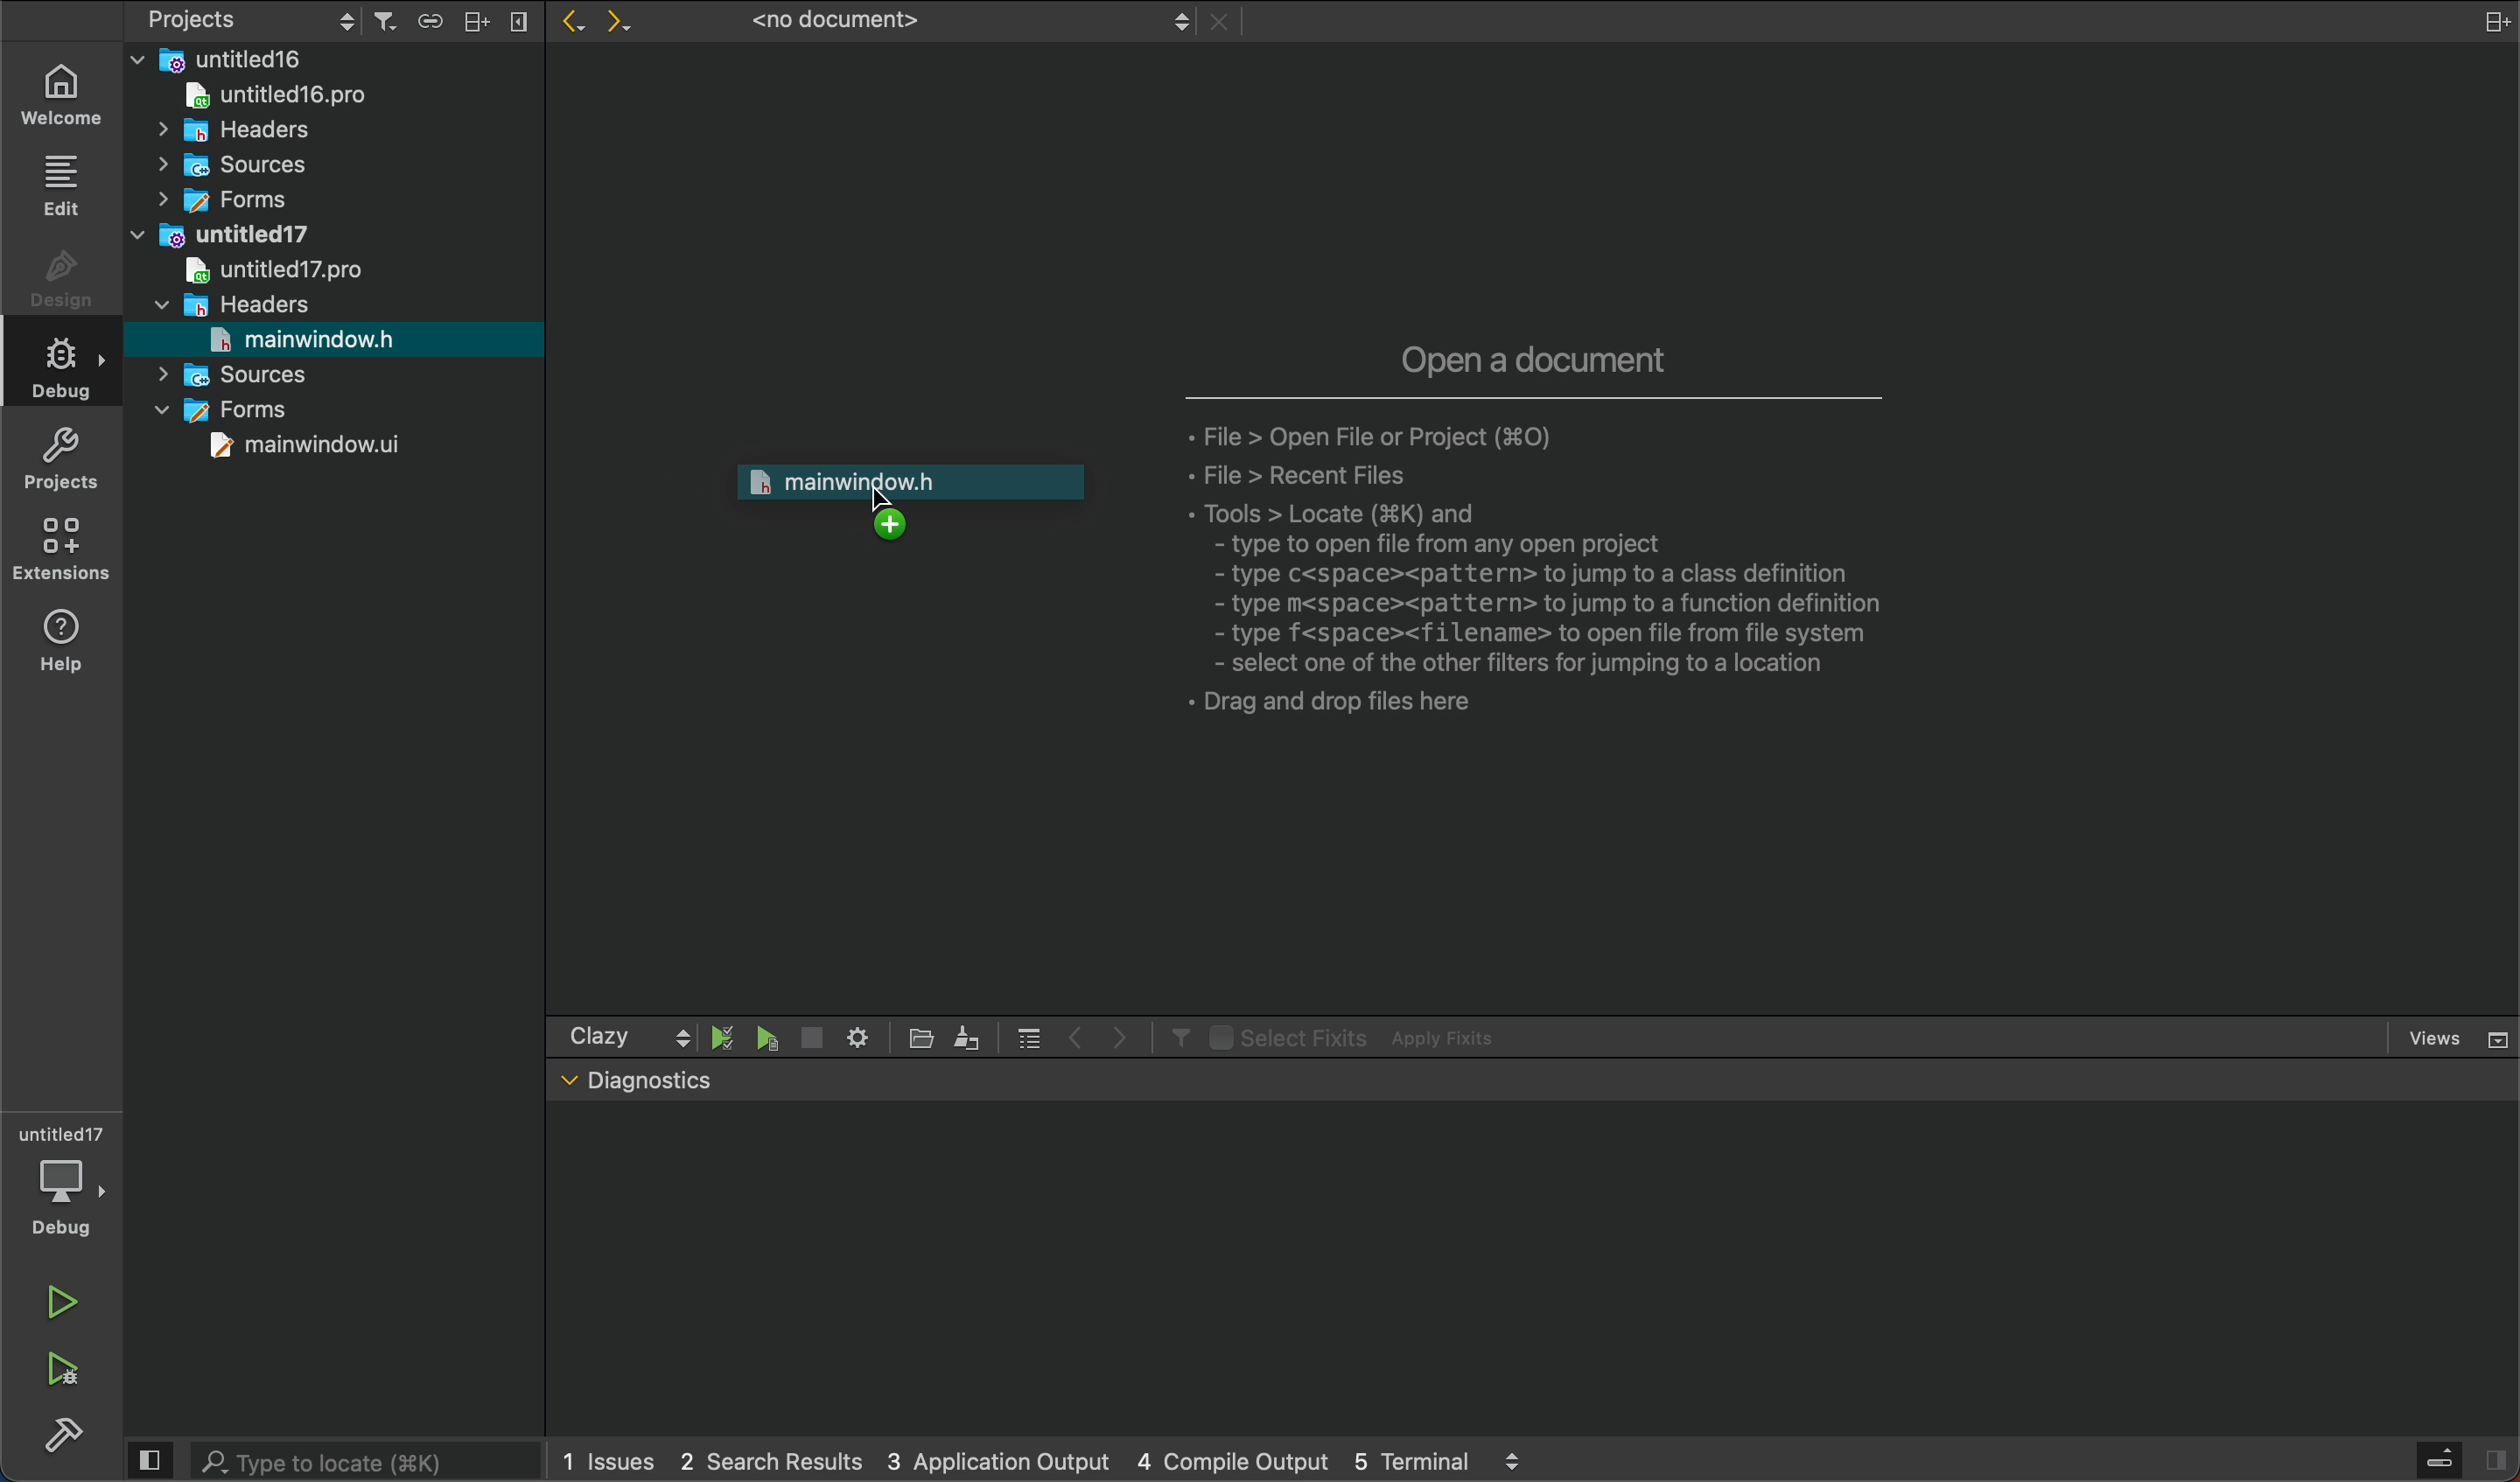  Describe the element at coordinates (1538, 1270) in the screenshot. I see `terminal` at that location.